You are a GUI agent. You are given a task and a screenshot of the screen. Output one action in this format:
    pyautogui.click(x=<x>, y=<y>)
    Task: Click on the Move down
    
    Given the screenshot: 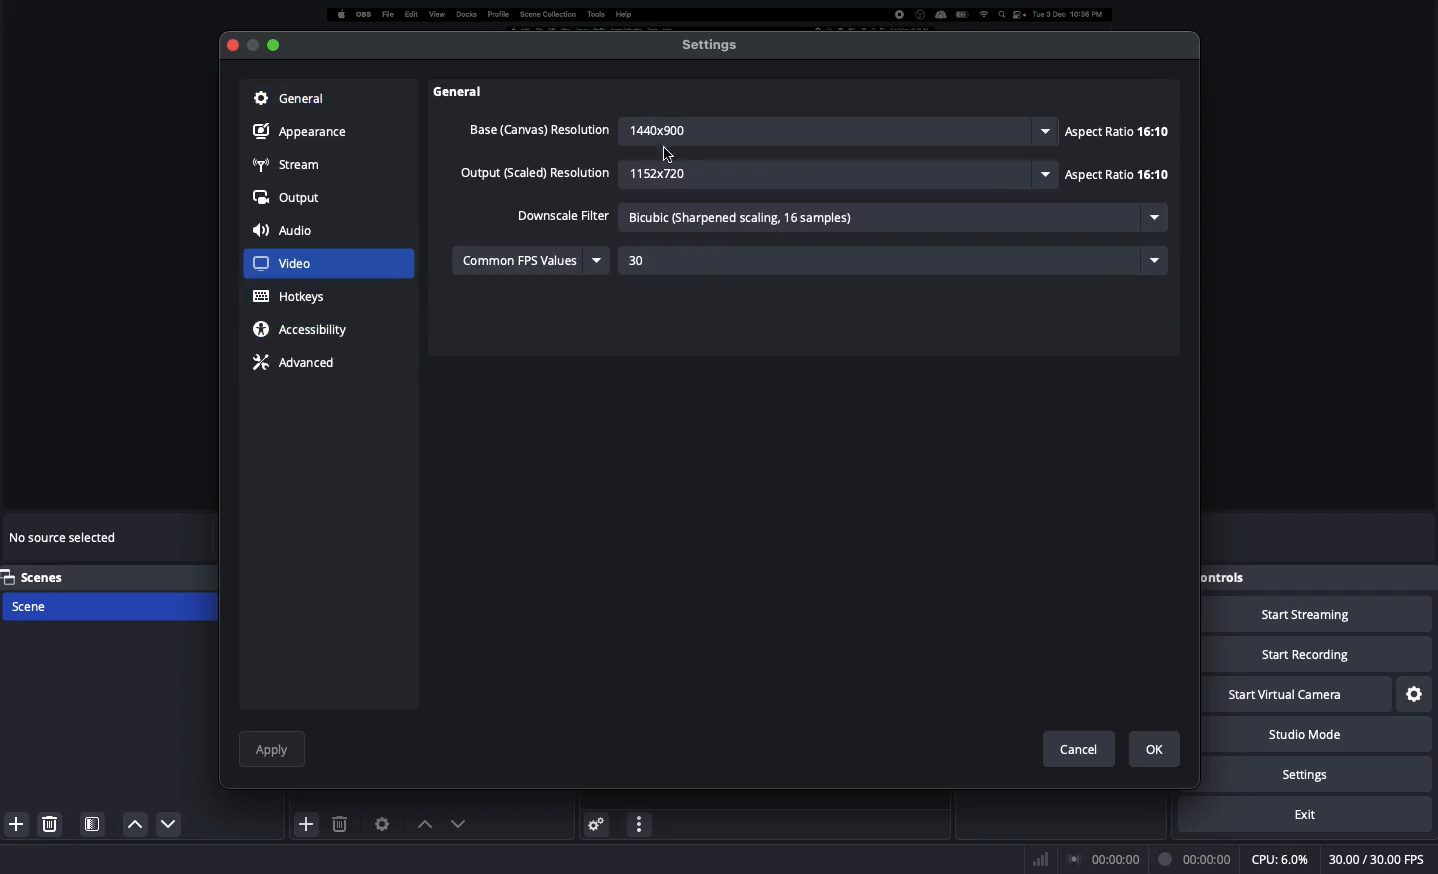 What is the action you would take?
    pyautogui.click(x=456, y=823)
    